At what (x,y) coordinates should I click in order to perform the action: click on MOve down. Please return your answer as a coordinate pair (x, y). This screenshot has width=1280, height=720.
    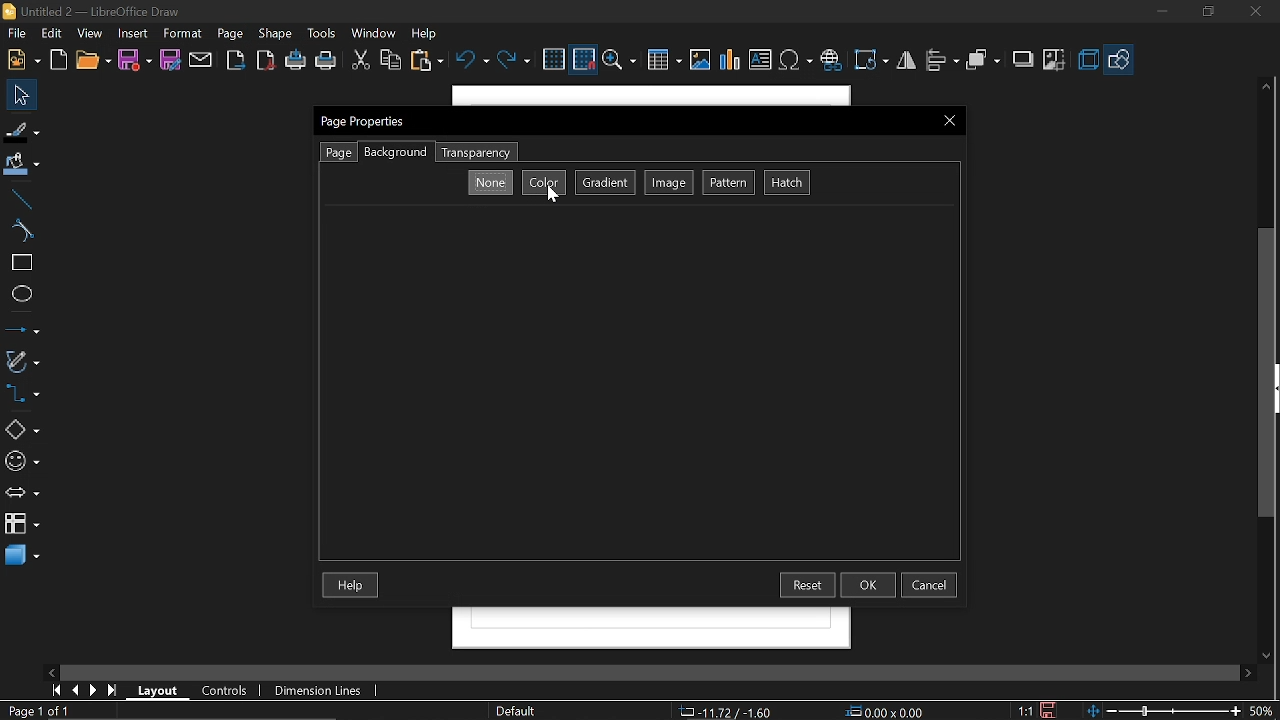
    Looking at the image, I should click on (1264, 654).